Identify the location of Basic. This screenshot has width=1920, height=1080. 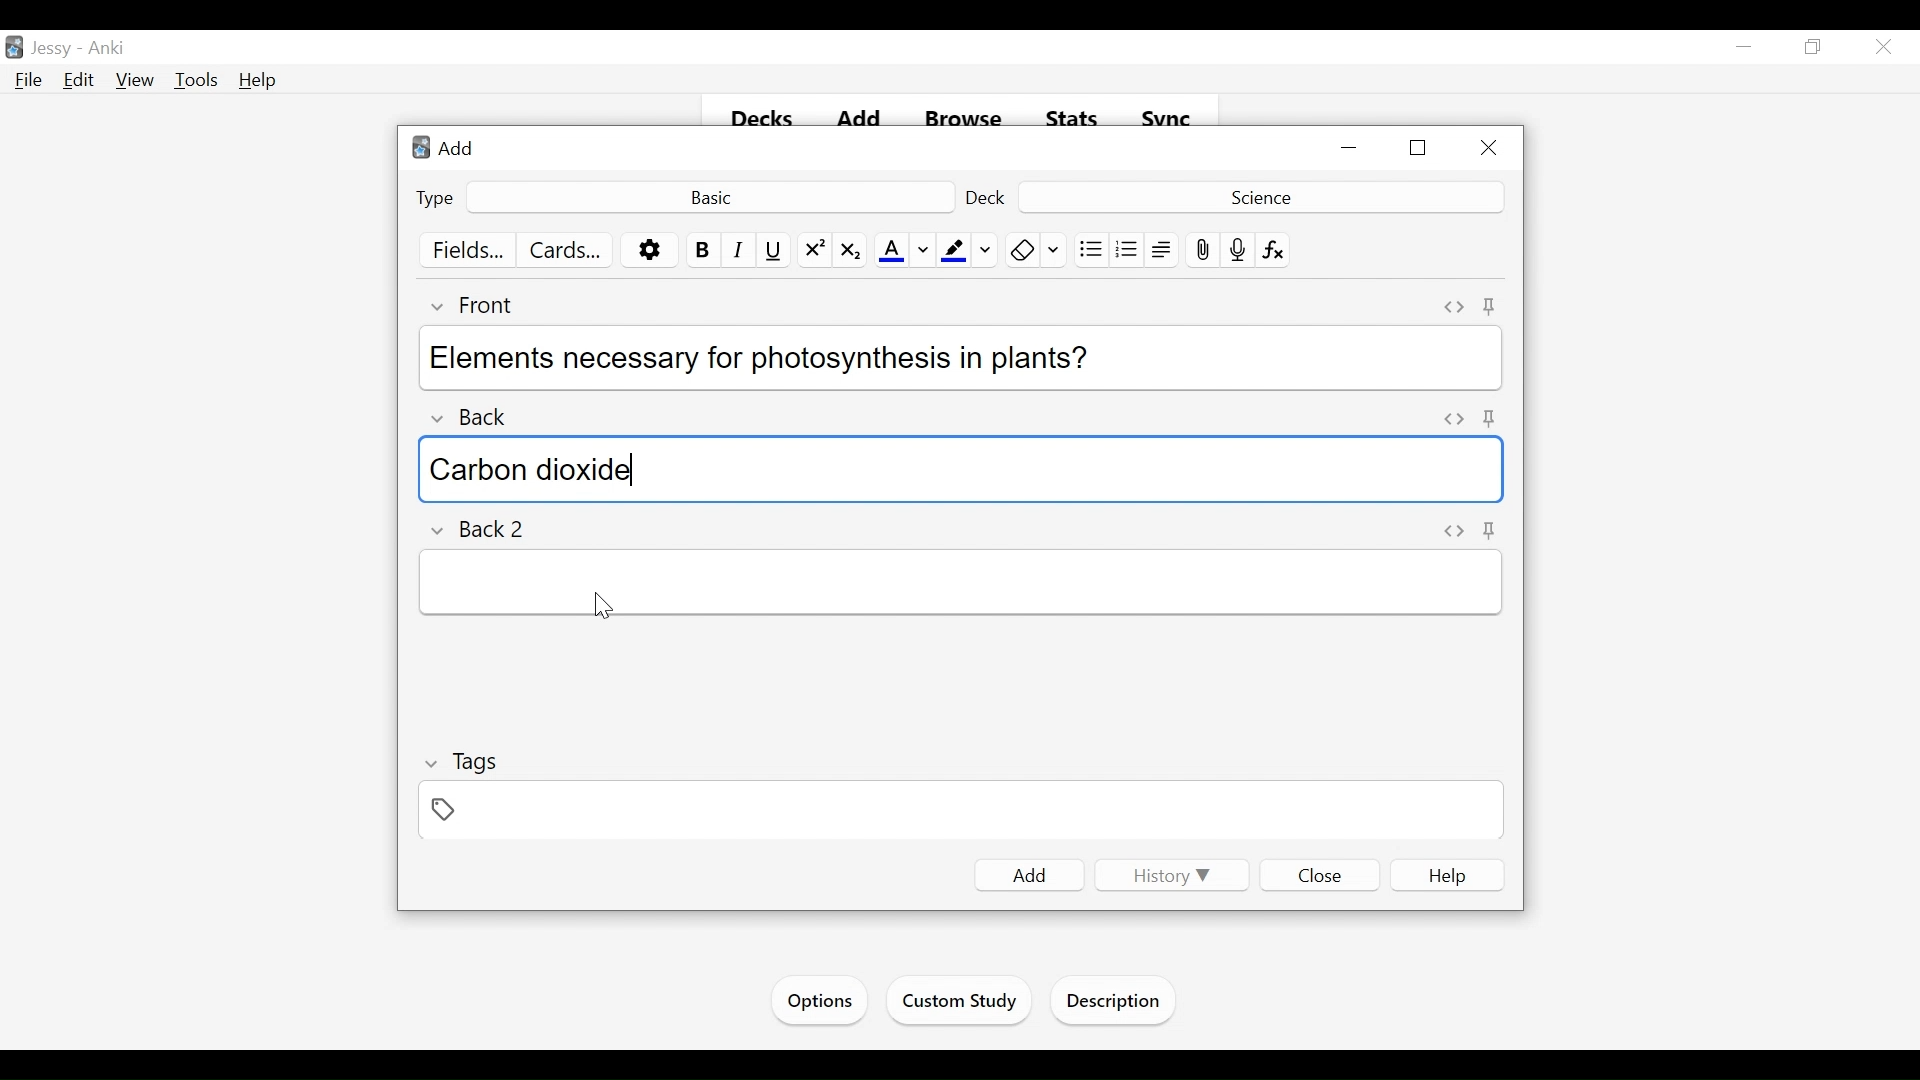
(709, 196).